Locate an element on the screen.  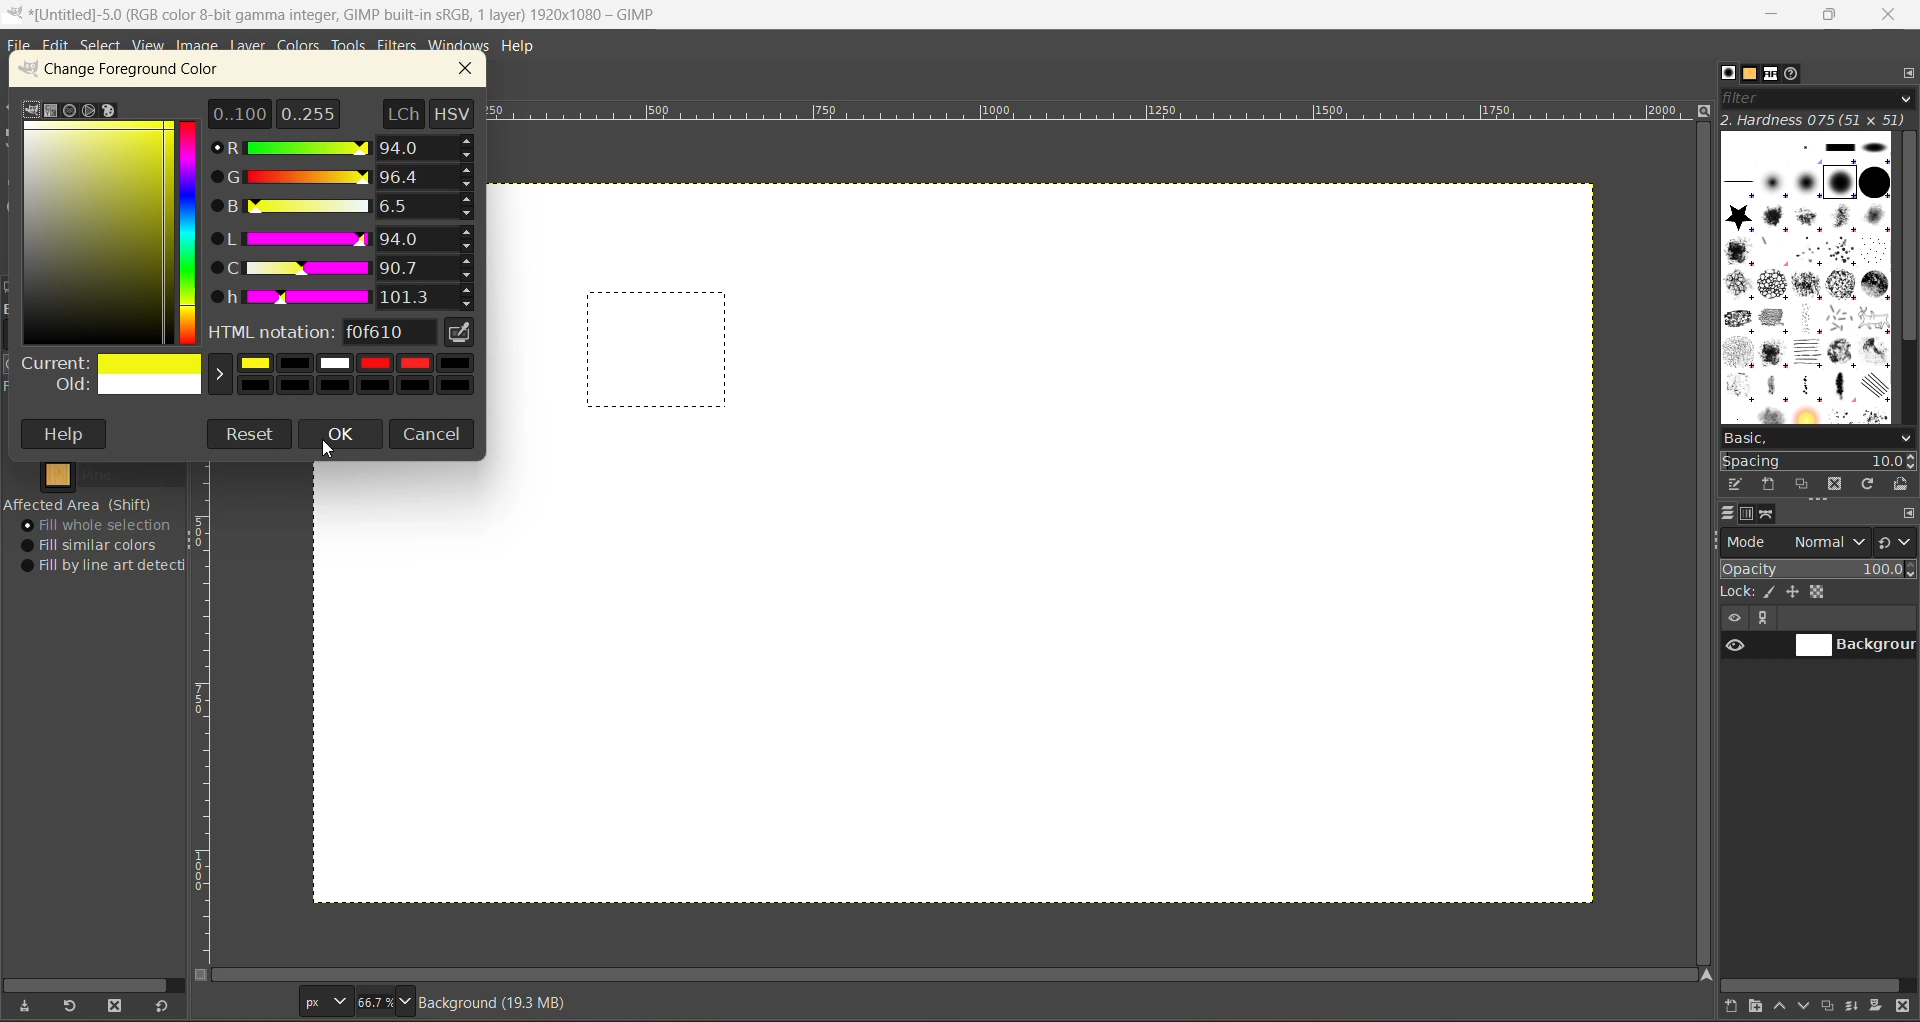
fill whole selection is located at coordinates (103, 526).